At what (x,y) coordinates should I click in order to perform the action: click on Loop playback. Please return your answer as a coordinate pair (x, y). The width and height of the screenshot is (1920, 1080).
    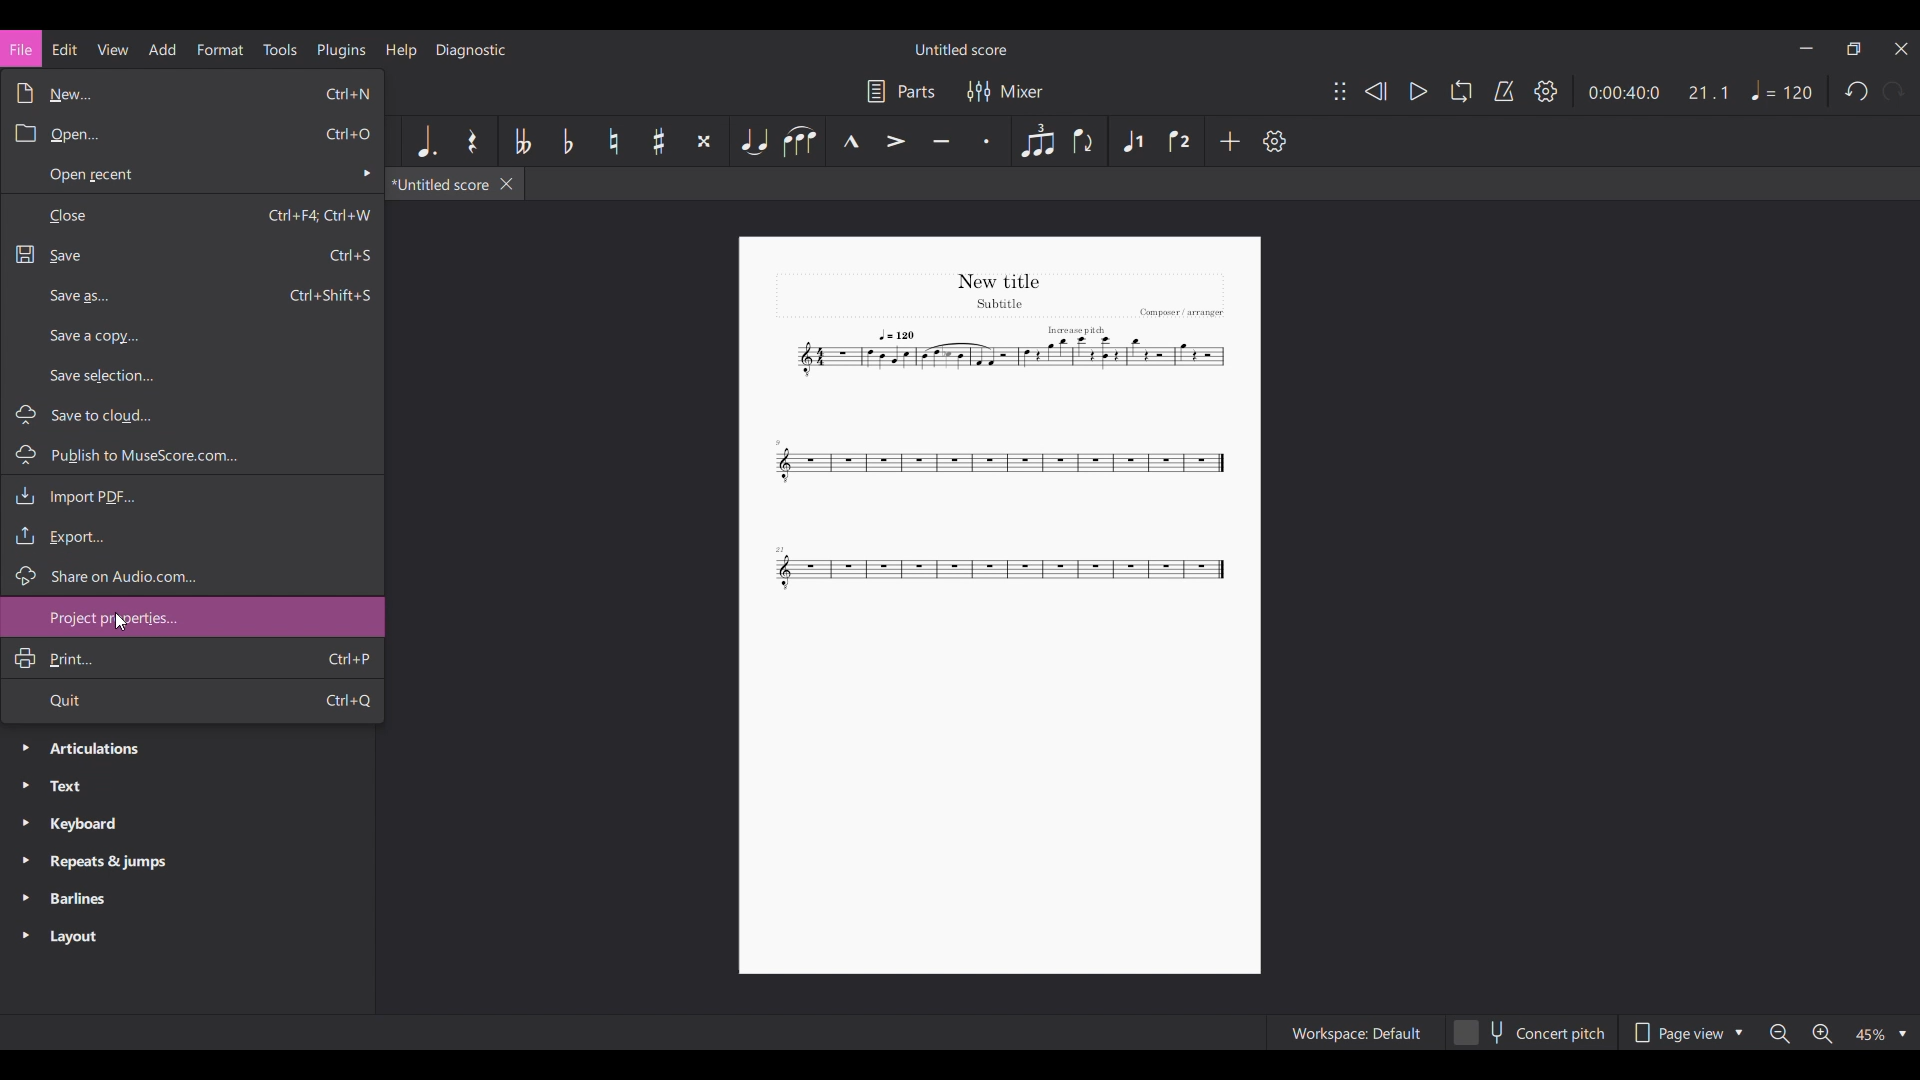
    Looking at the image, I should click on (1462, 91).